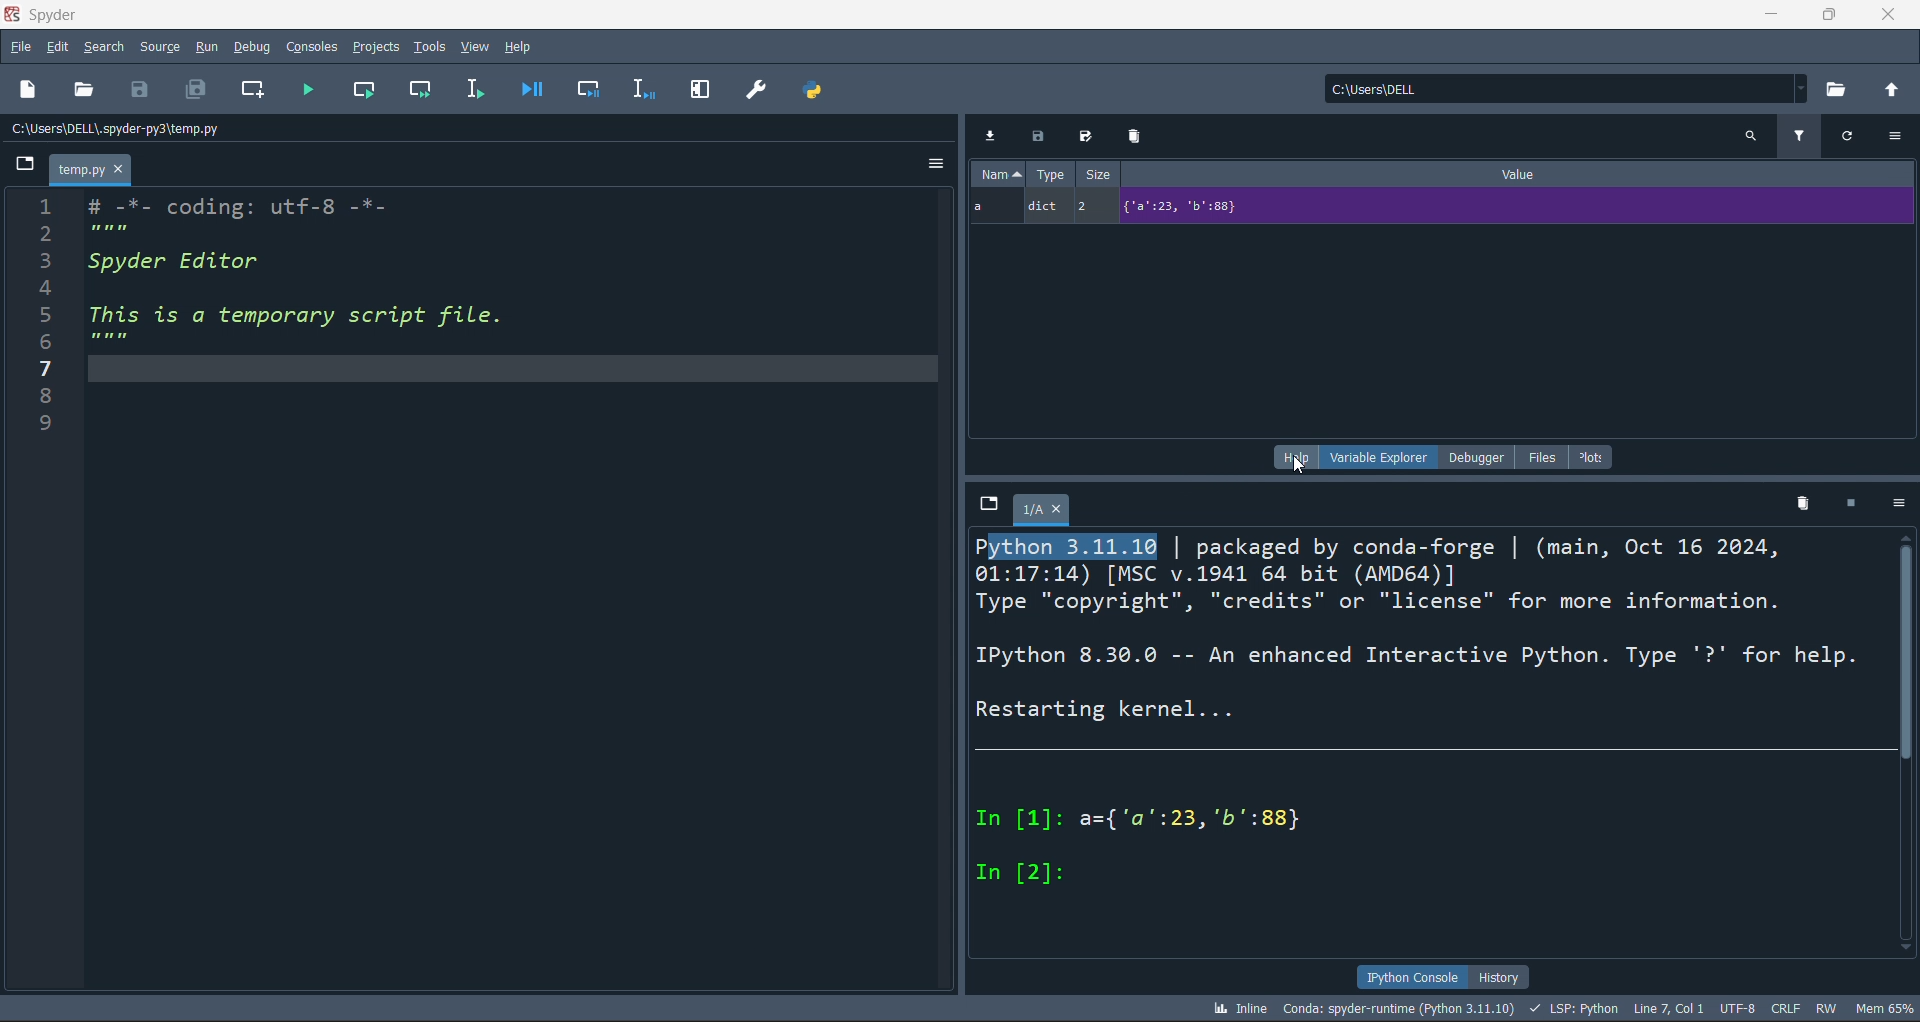  I want to click on plots, so click(1593, 456).